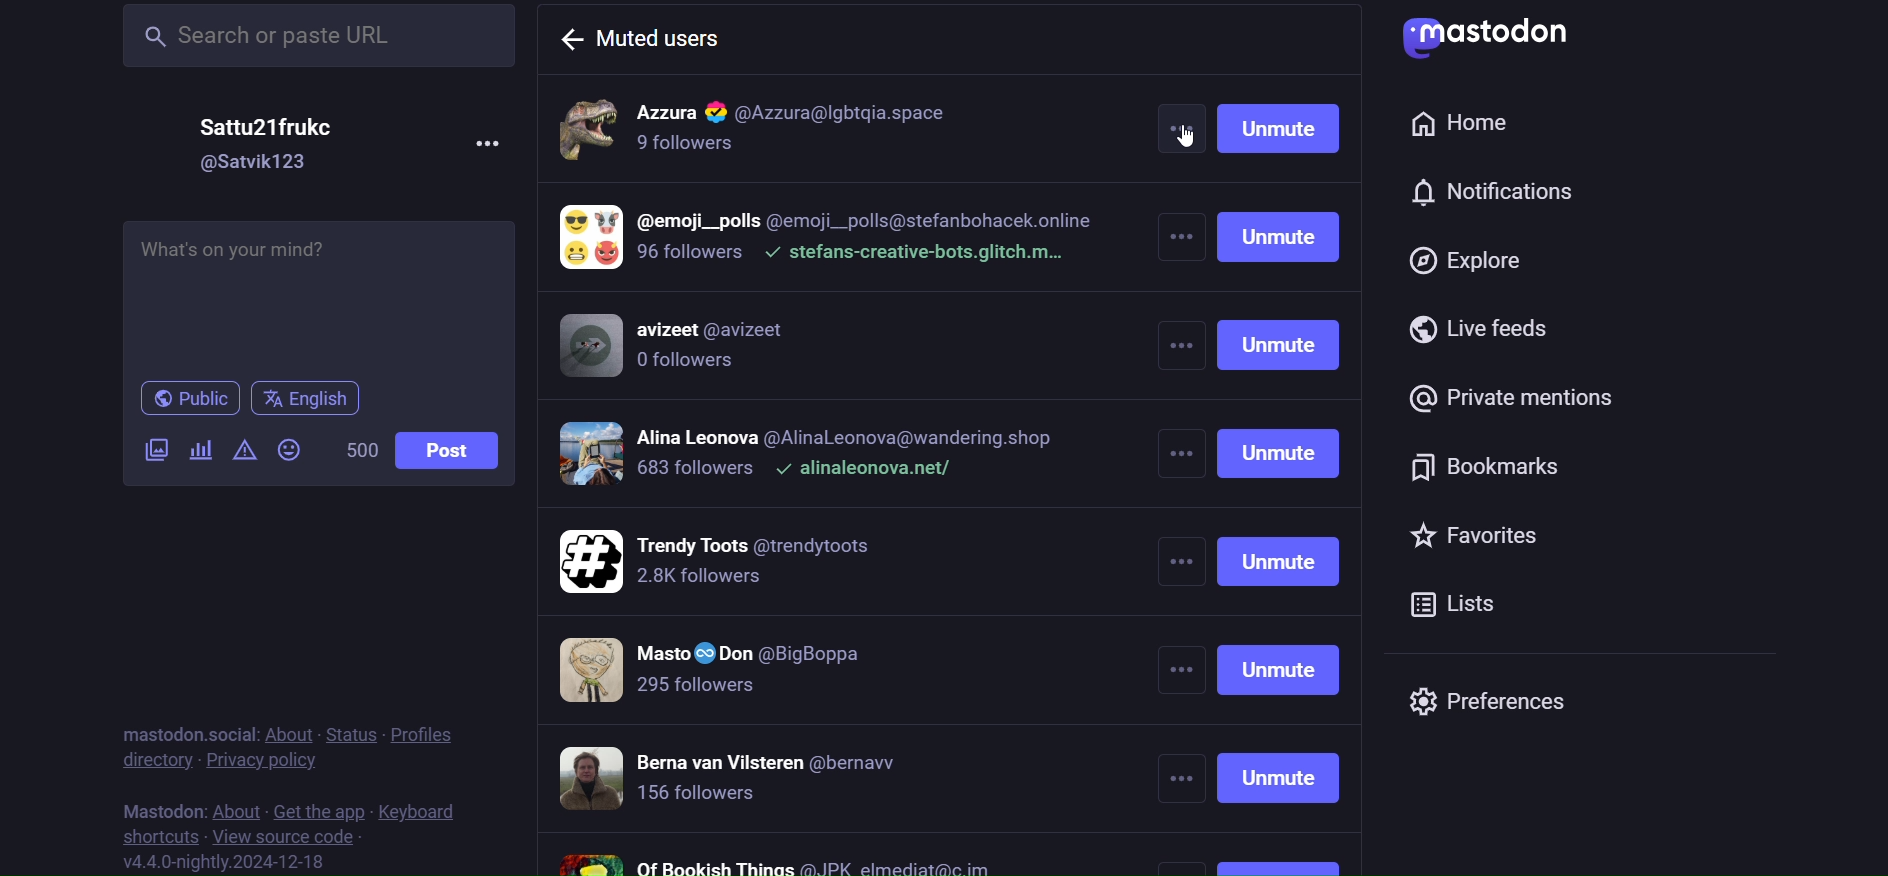 The height and width of the screenshot is (876, 1888). I want to click on post here, so click(321, 293).